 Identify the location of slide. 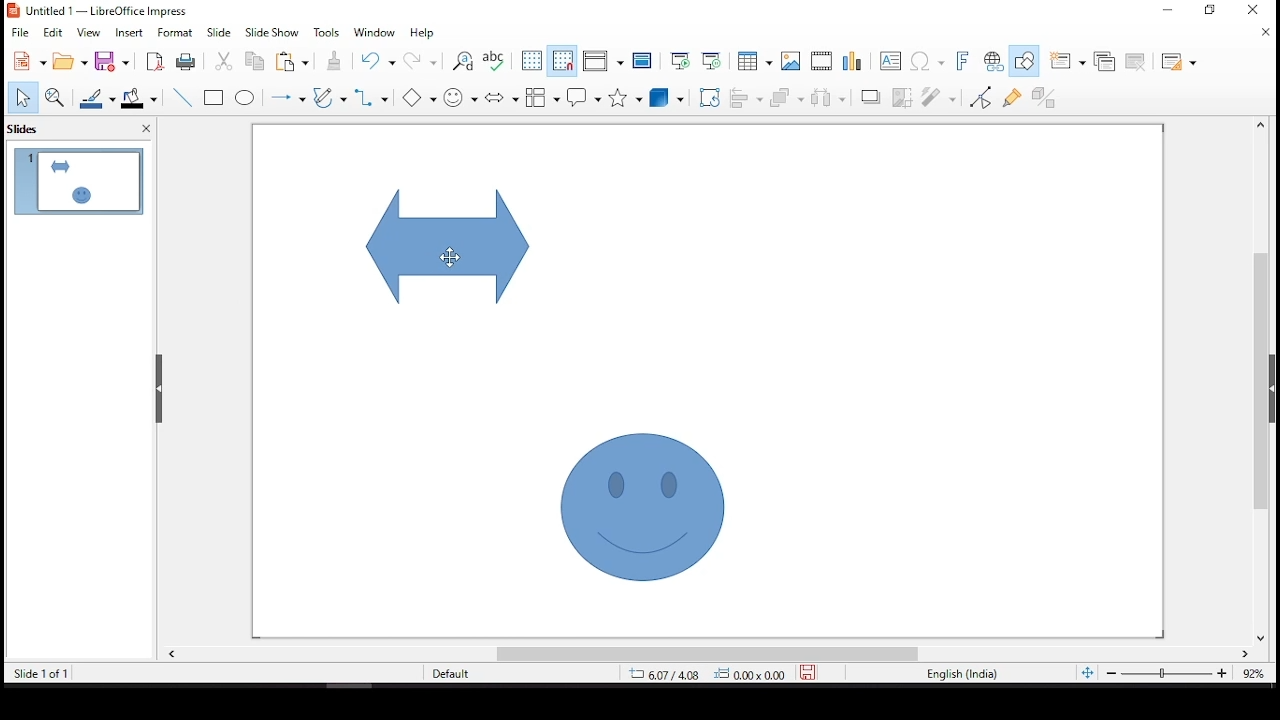
(219, 32).